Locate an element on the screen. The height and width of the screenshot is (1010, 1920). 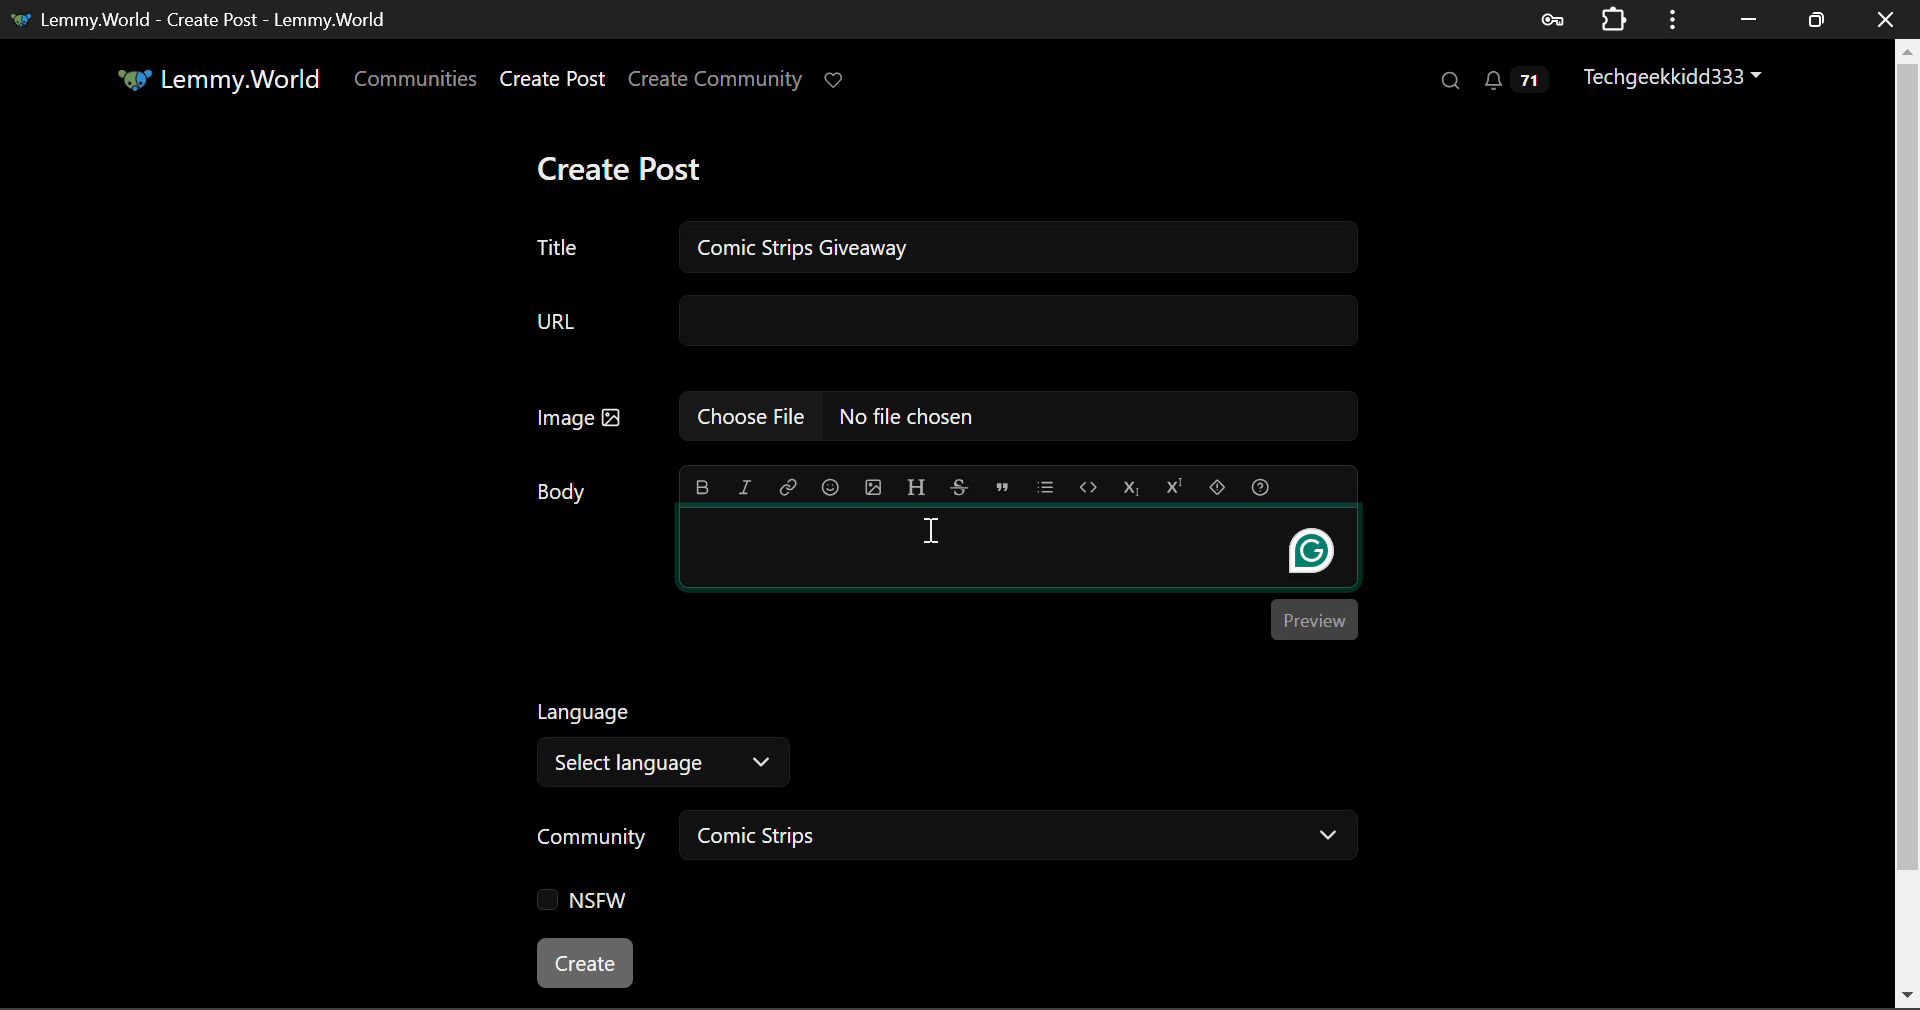
Cursor Position is located at coordinates (934, 533).